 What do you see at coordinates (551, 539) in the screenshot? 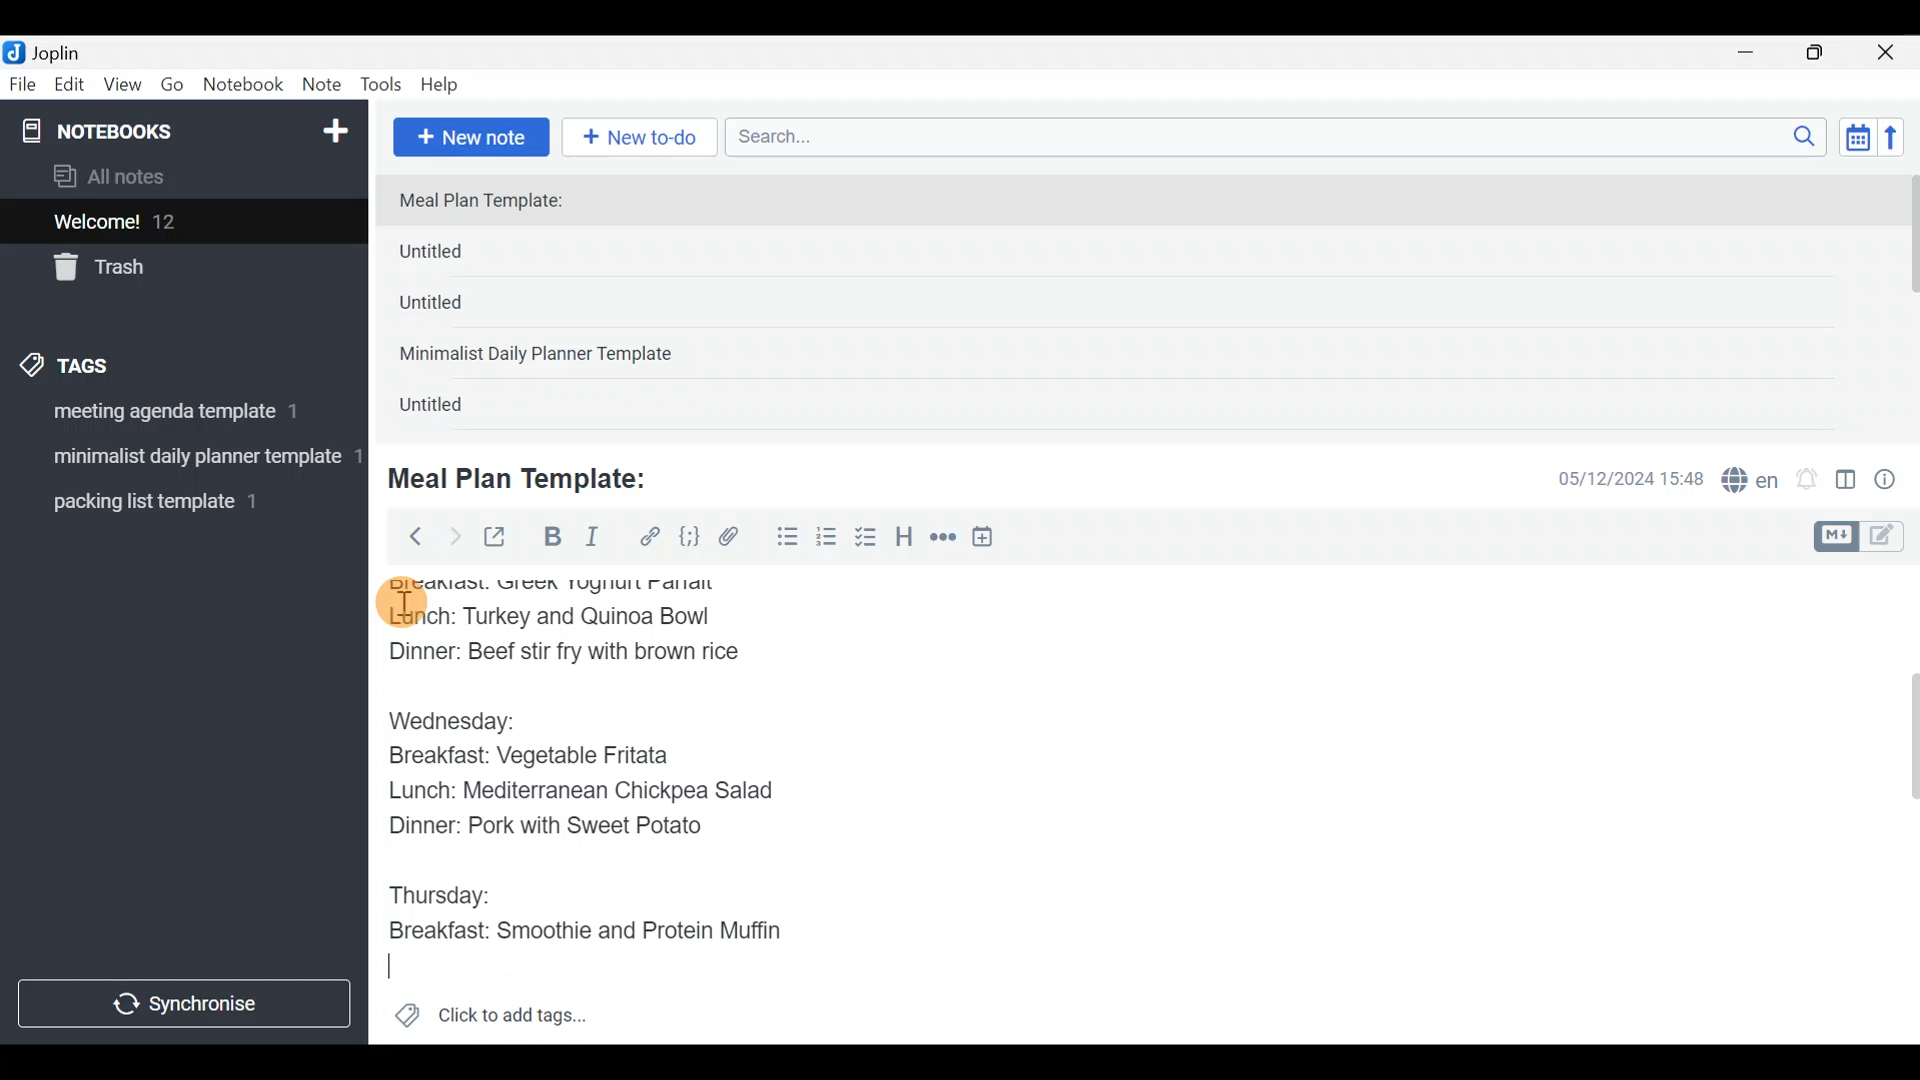
I see `Bold` at bounding box center [551, 539].